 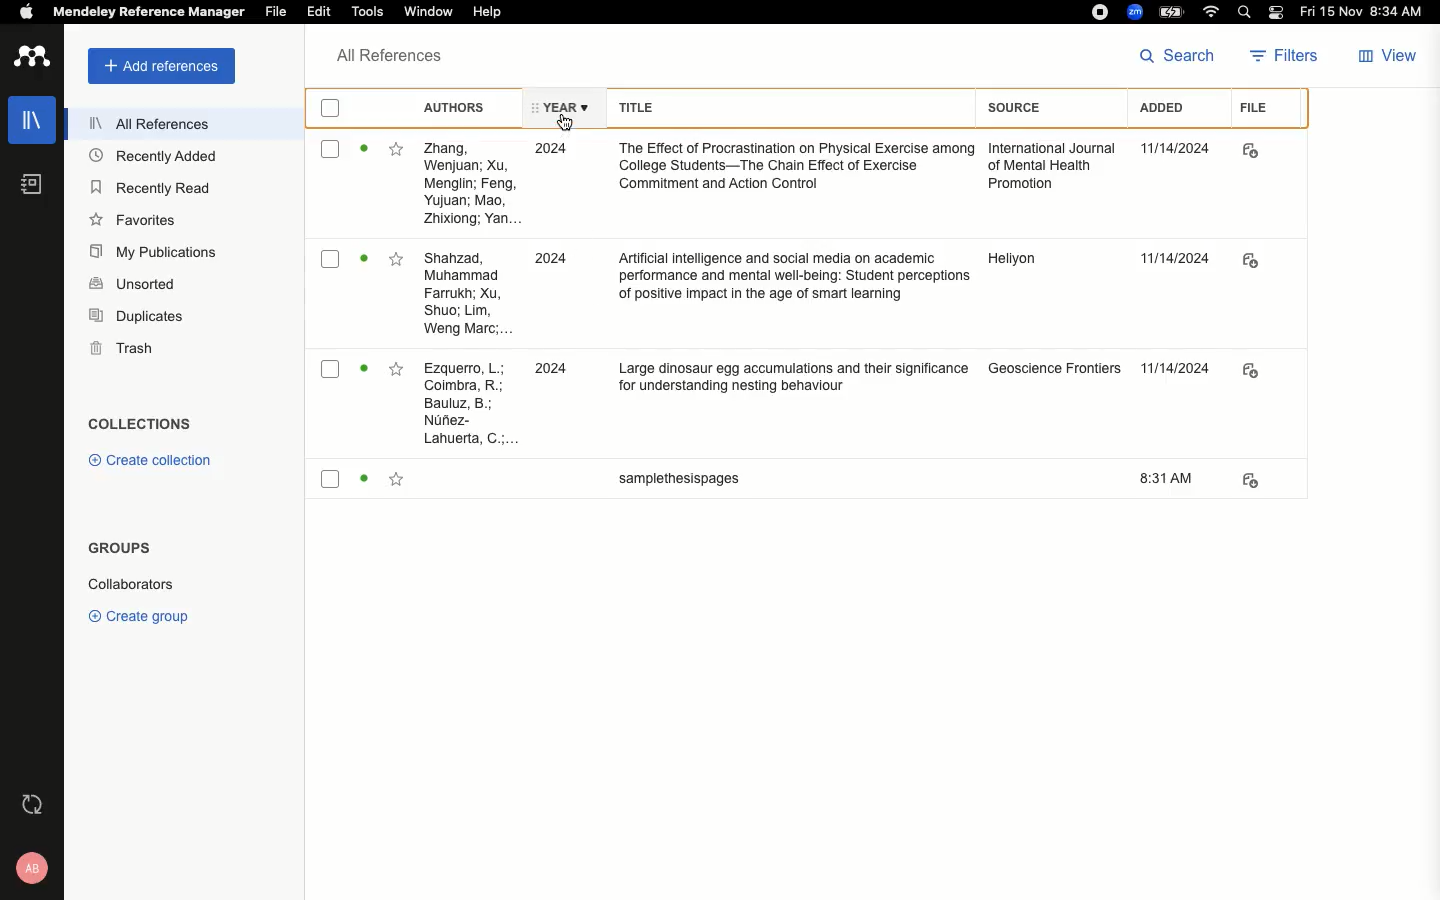 I want to click on Search, so click(x=1173, y=58).